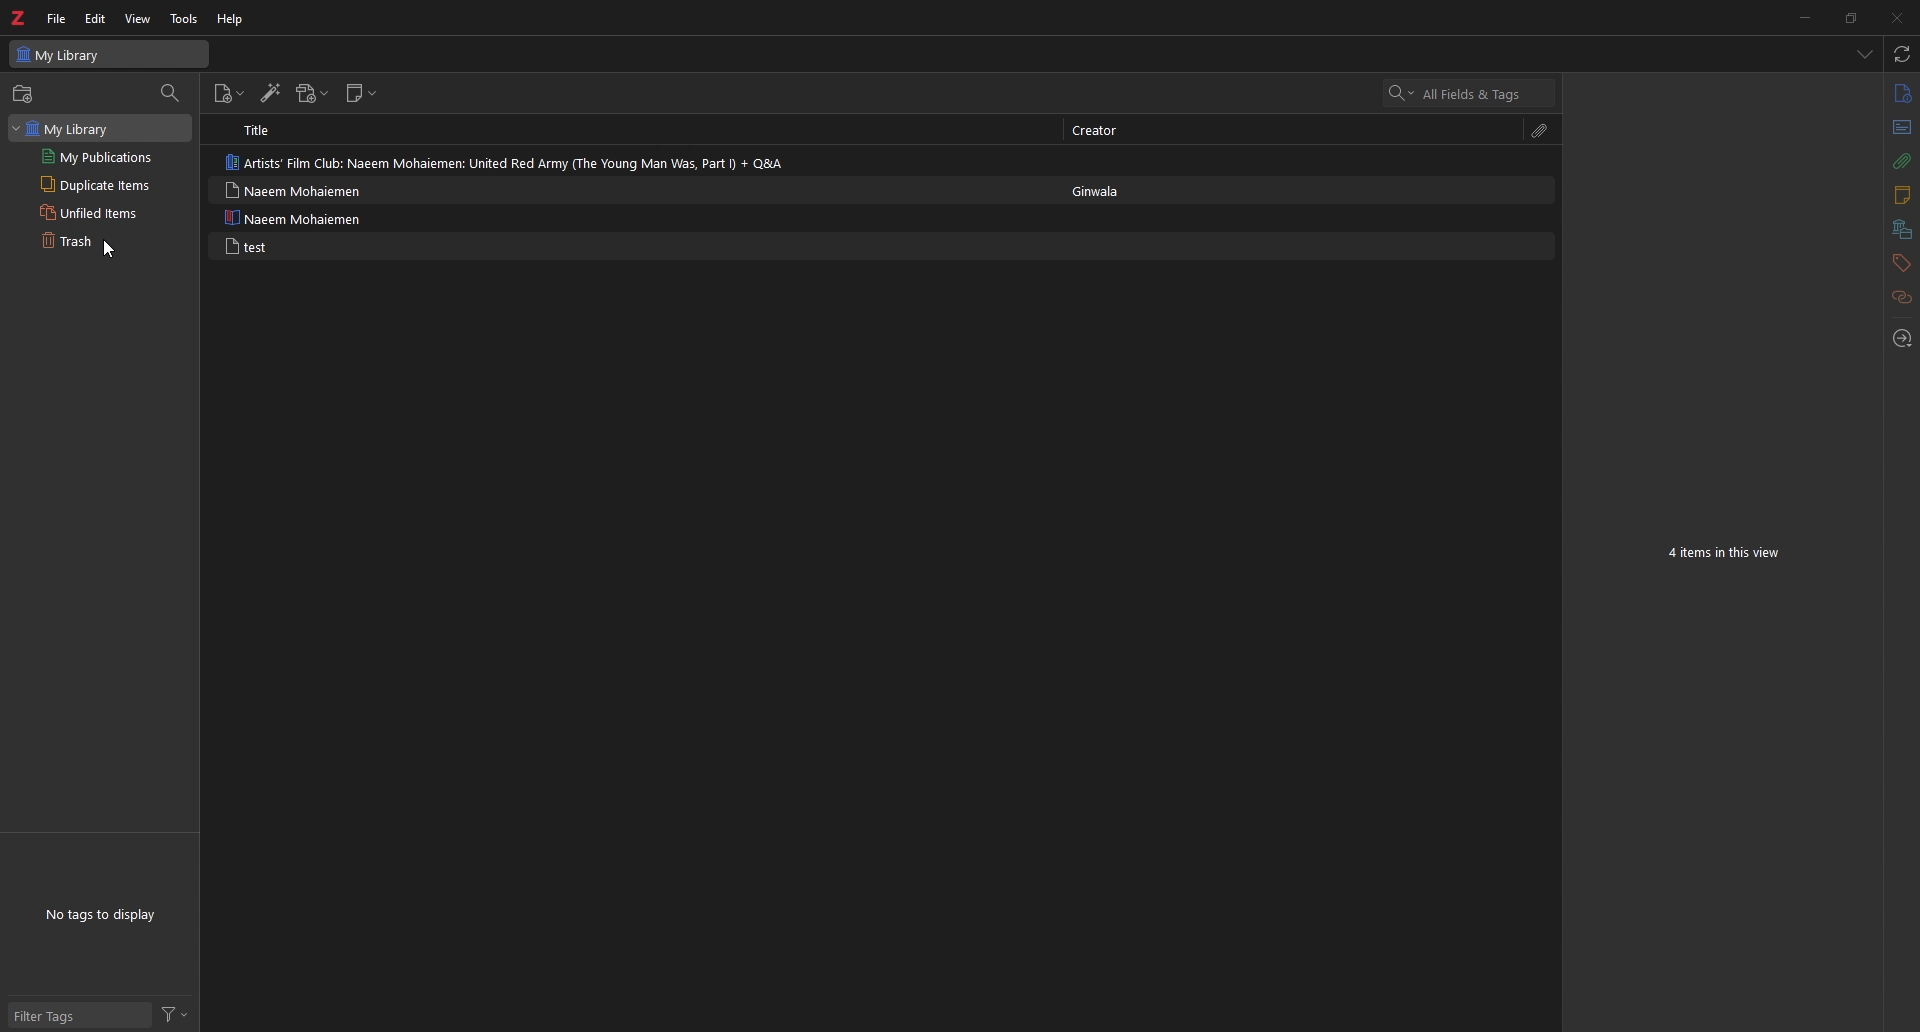 This screenshot has height=1032, width=1920. I want to click on duplicate items, so click(99, 183).